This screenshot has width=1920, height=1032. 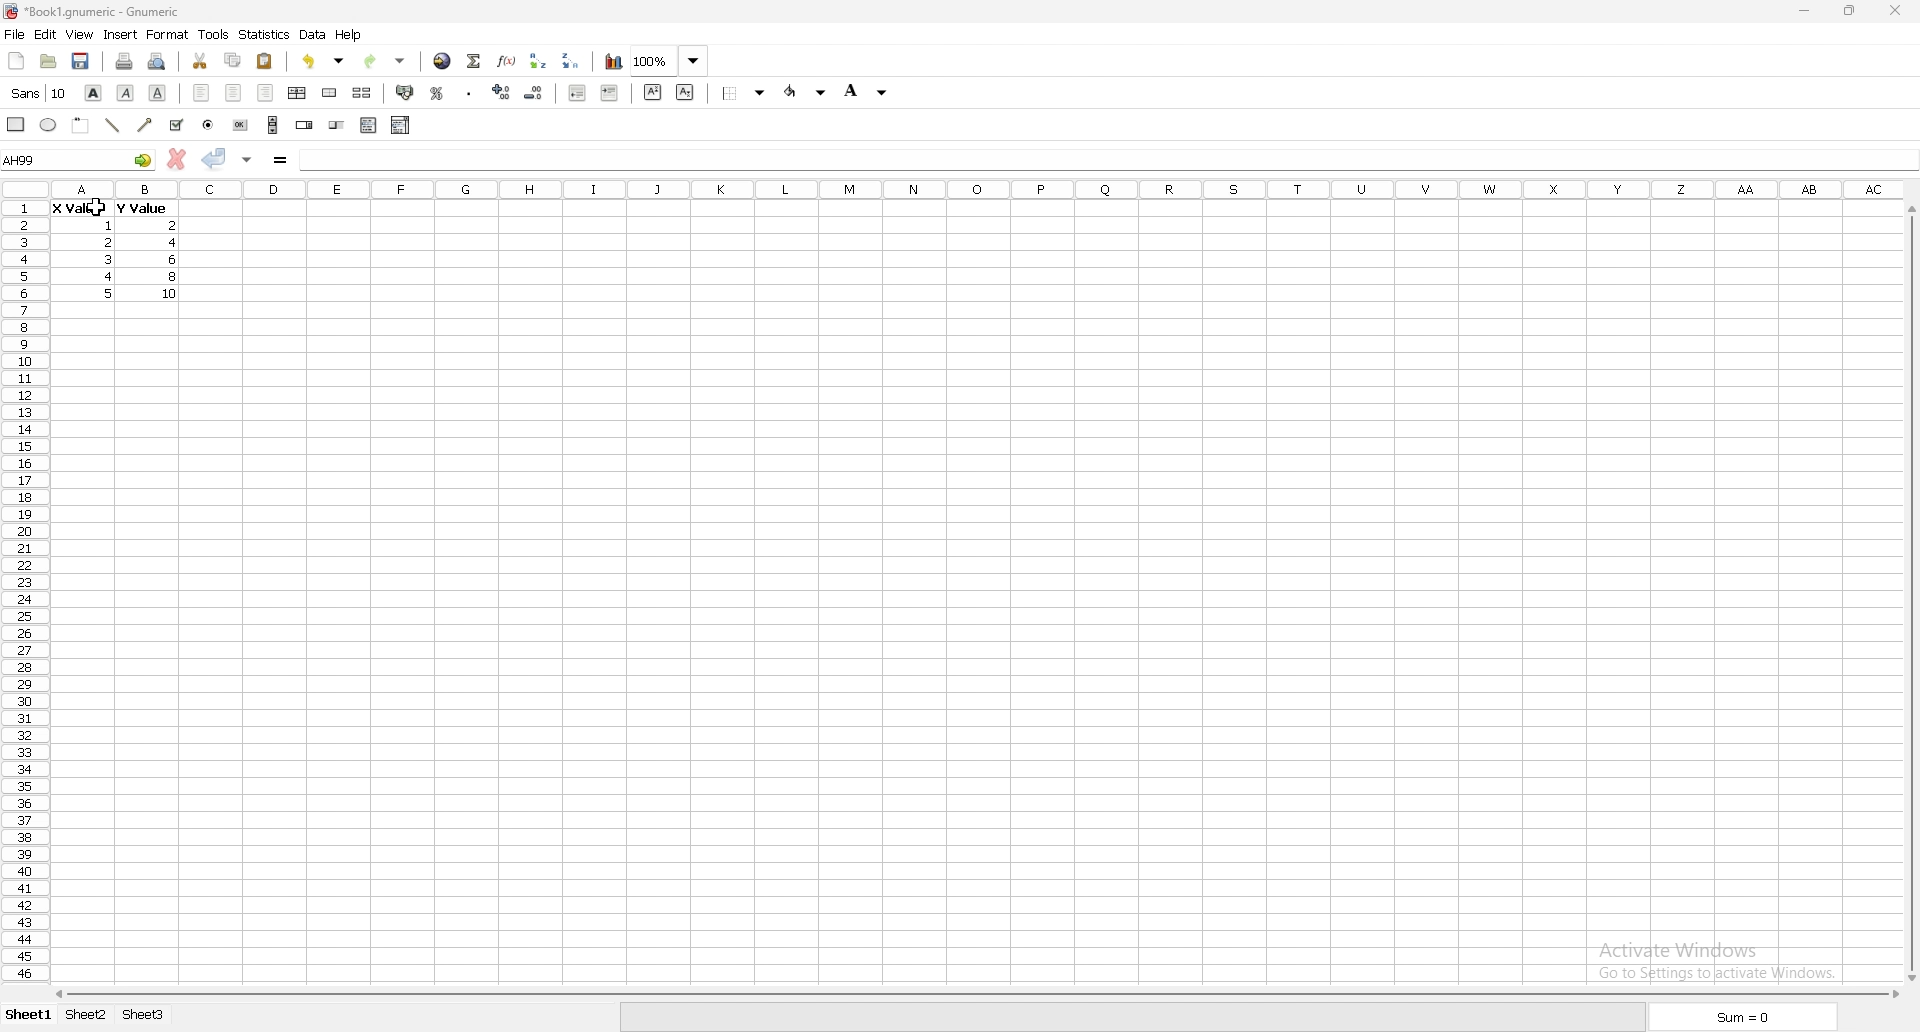 I want to click on value, so click(x=174, y=225).